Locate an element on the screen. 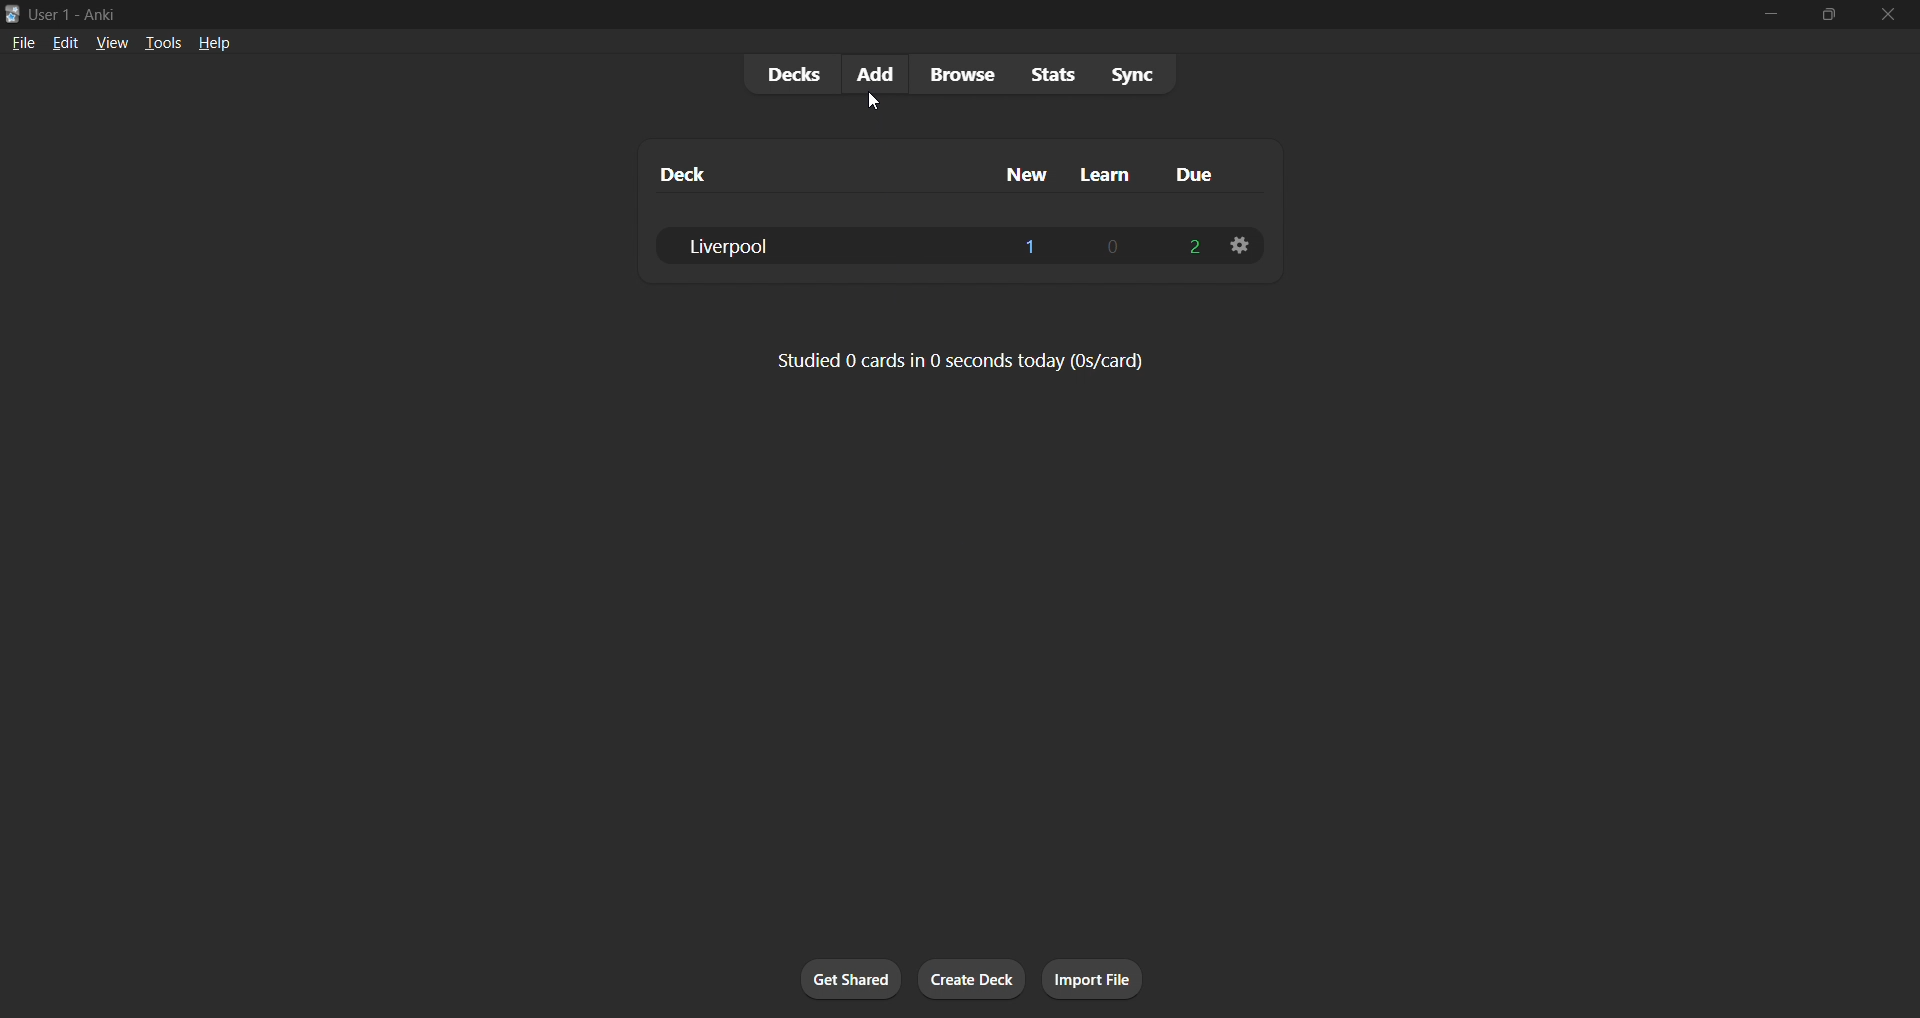  browse is located at coordinates (960, 75).